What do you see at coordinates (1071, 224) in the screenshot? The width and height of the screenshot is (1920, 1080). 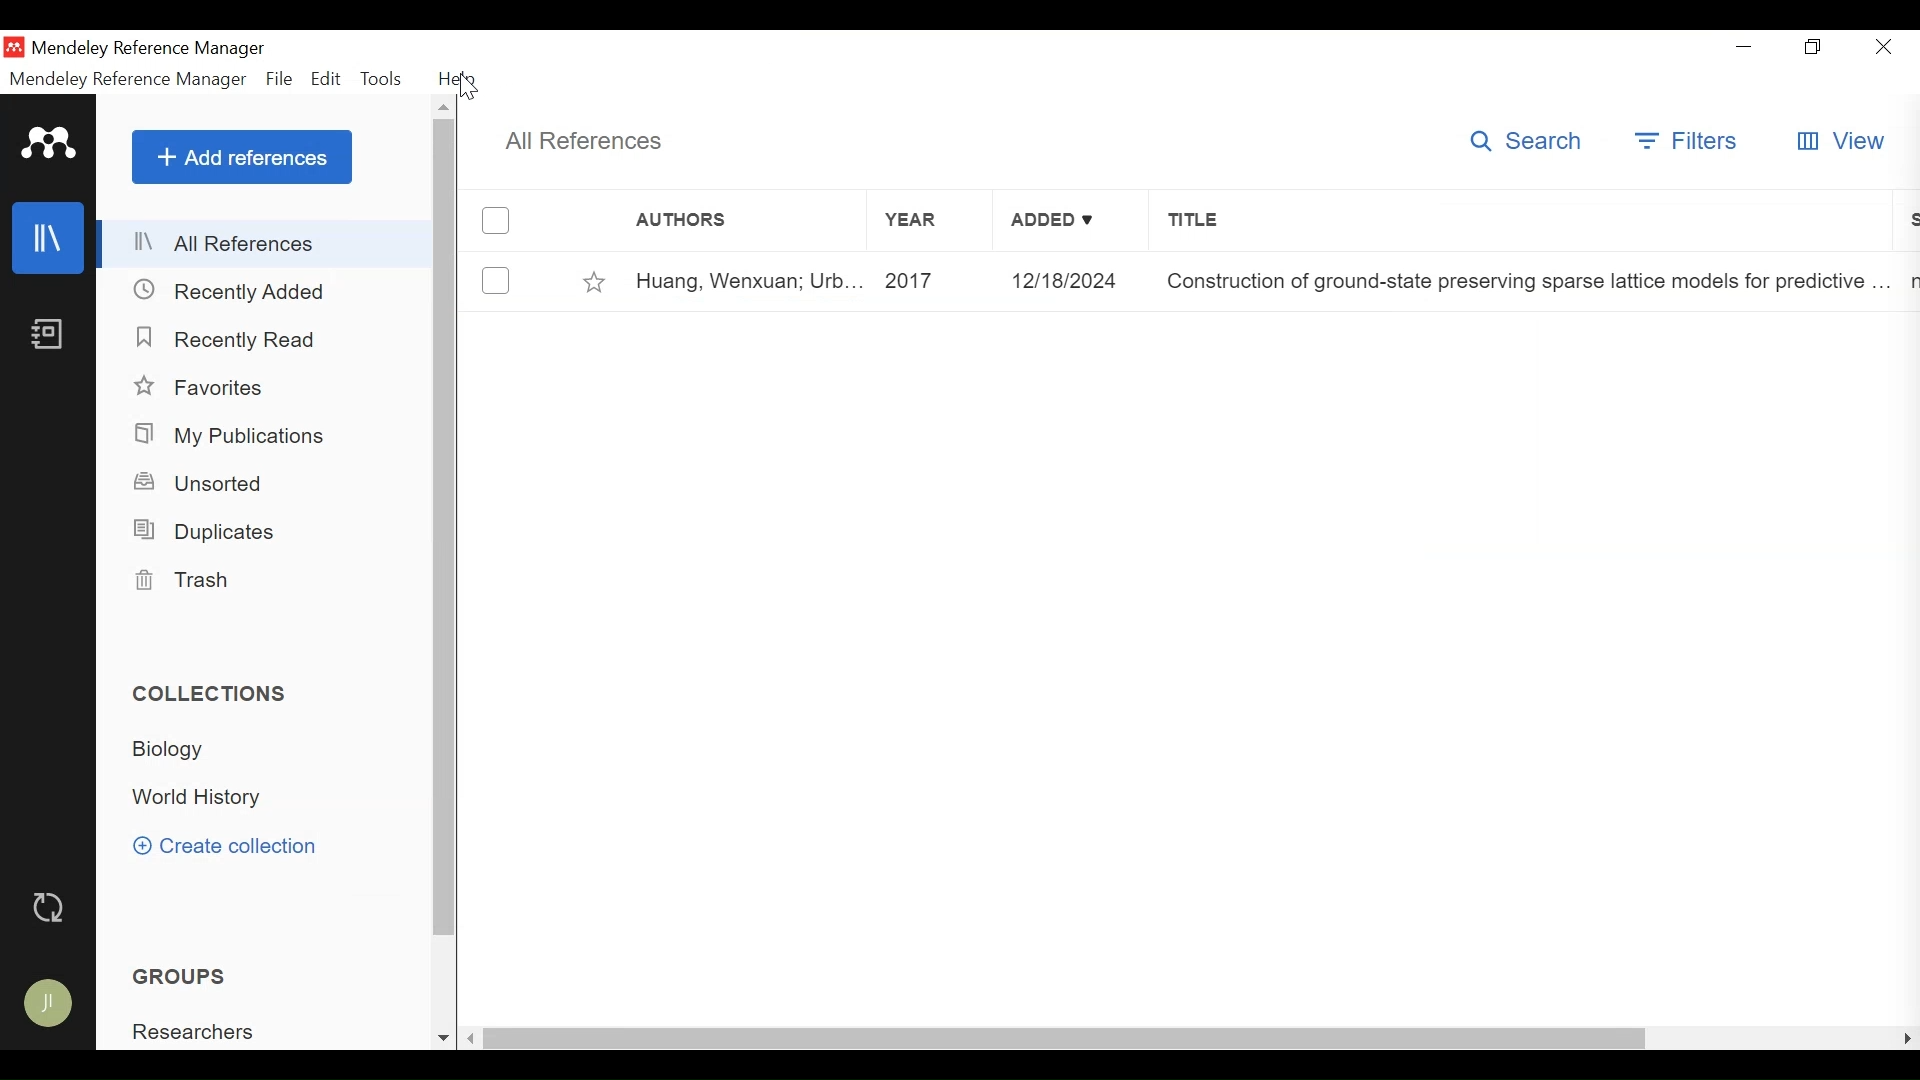 I see `Added` at bounding box center [1071, 224].